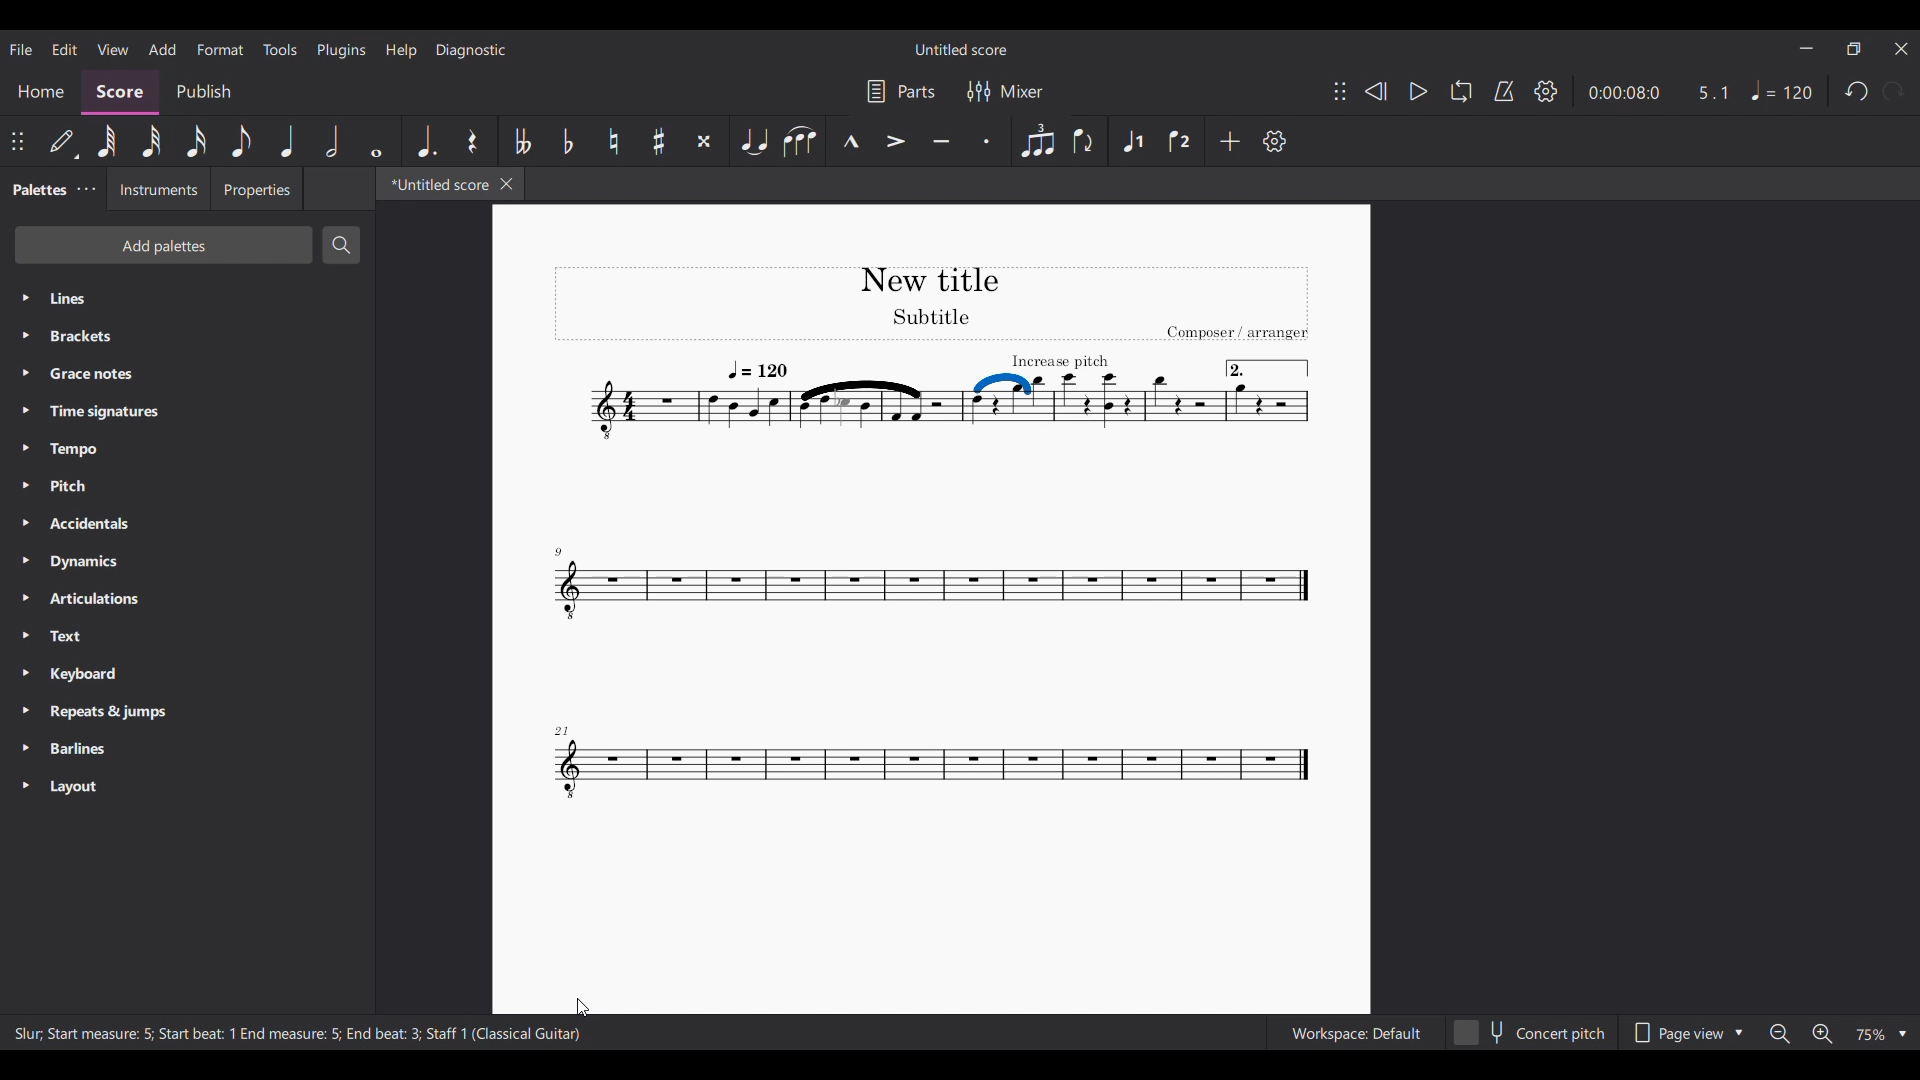  What do you see at coordinates (1179, 141) in the screenshot?
I see `Voice 2` at bounding box center [1179, 141].